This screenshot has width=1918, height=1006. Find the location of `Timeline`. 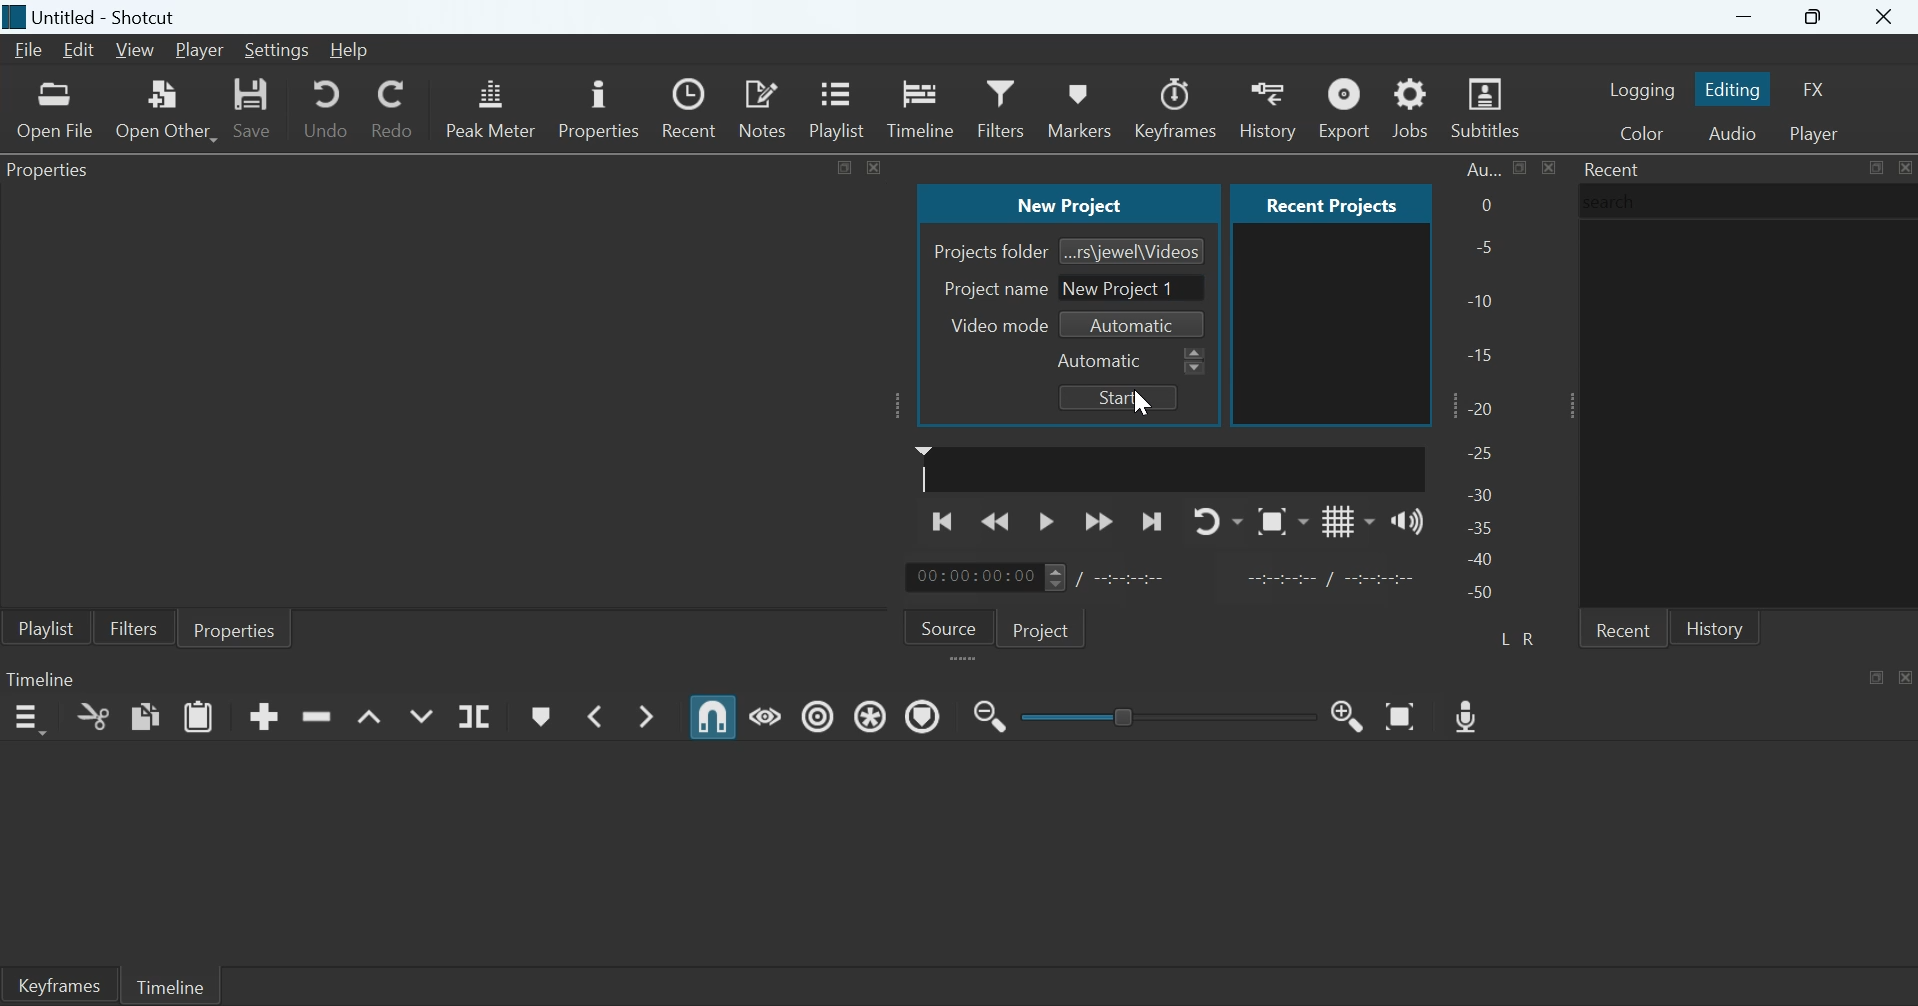

Timeline is located at coordinates (40, 678).